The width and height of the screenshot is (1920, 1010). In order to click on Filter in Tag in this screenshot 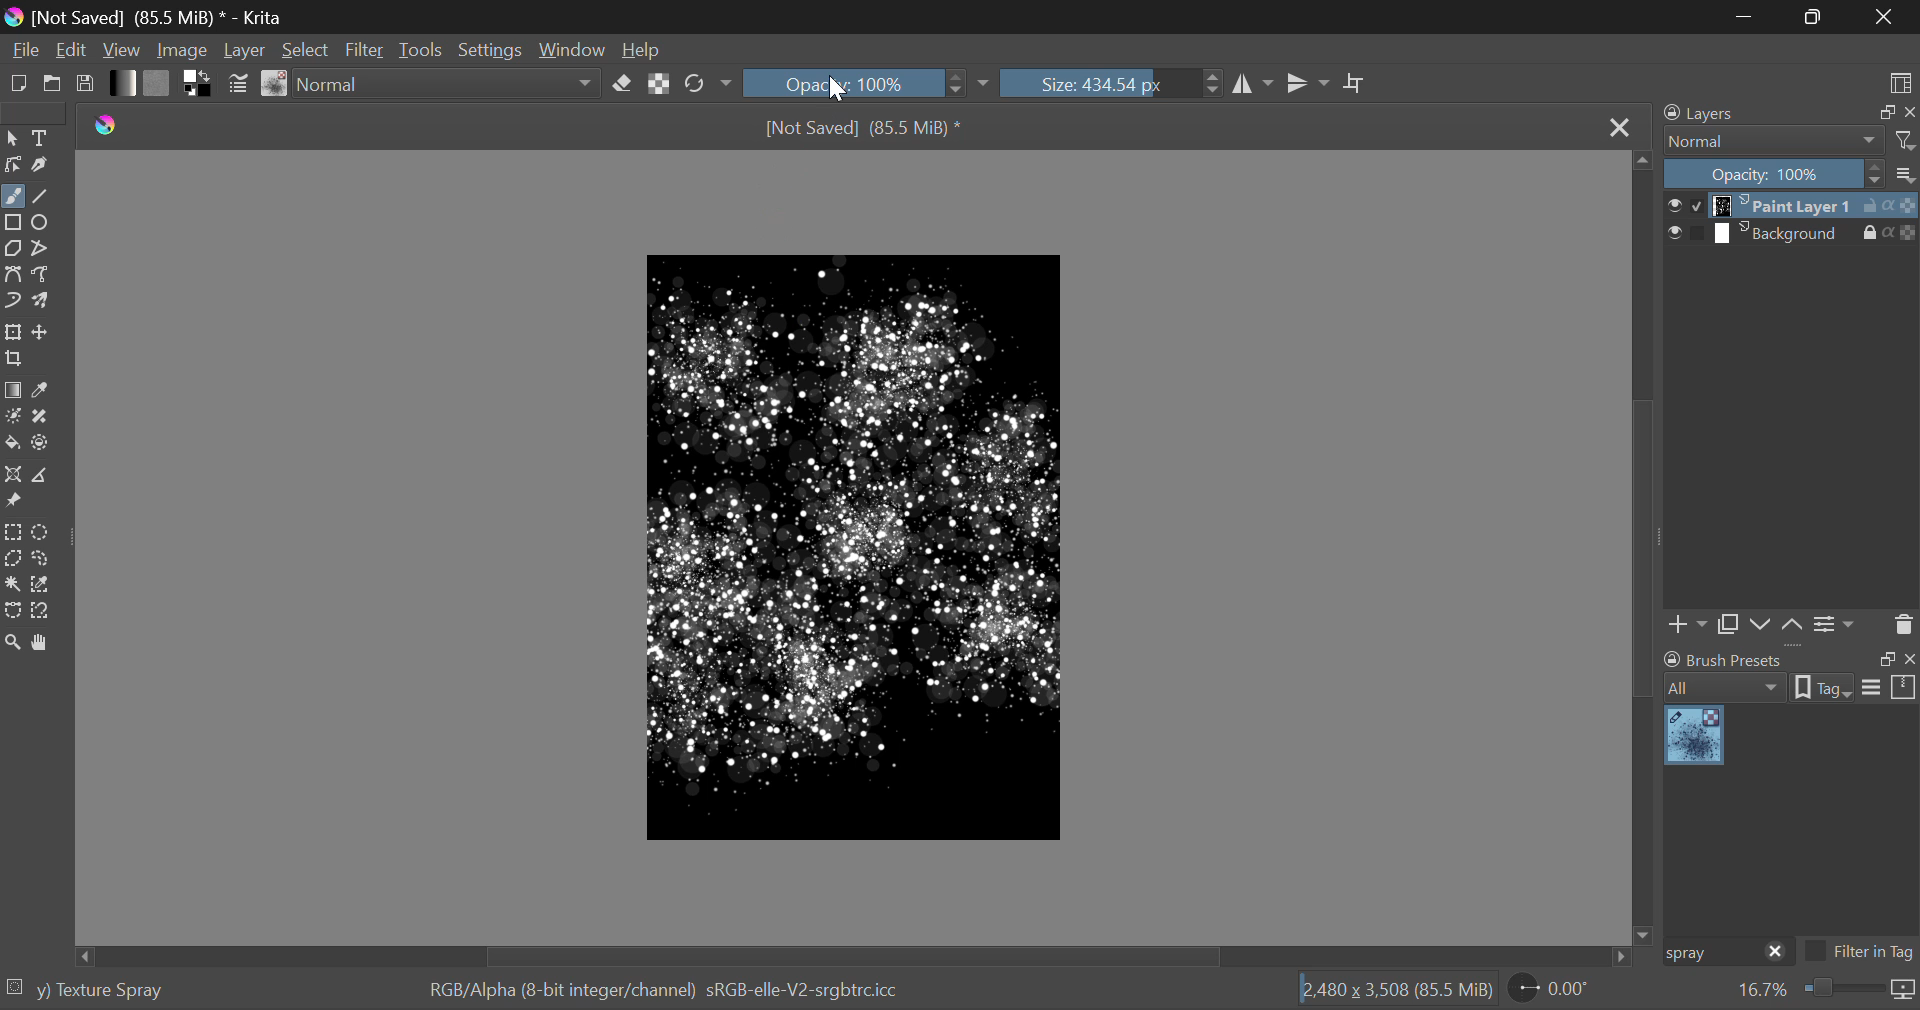, I will do `click(1860, 954)`.